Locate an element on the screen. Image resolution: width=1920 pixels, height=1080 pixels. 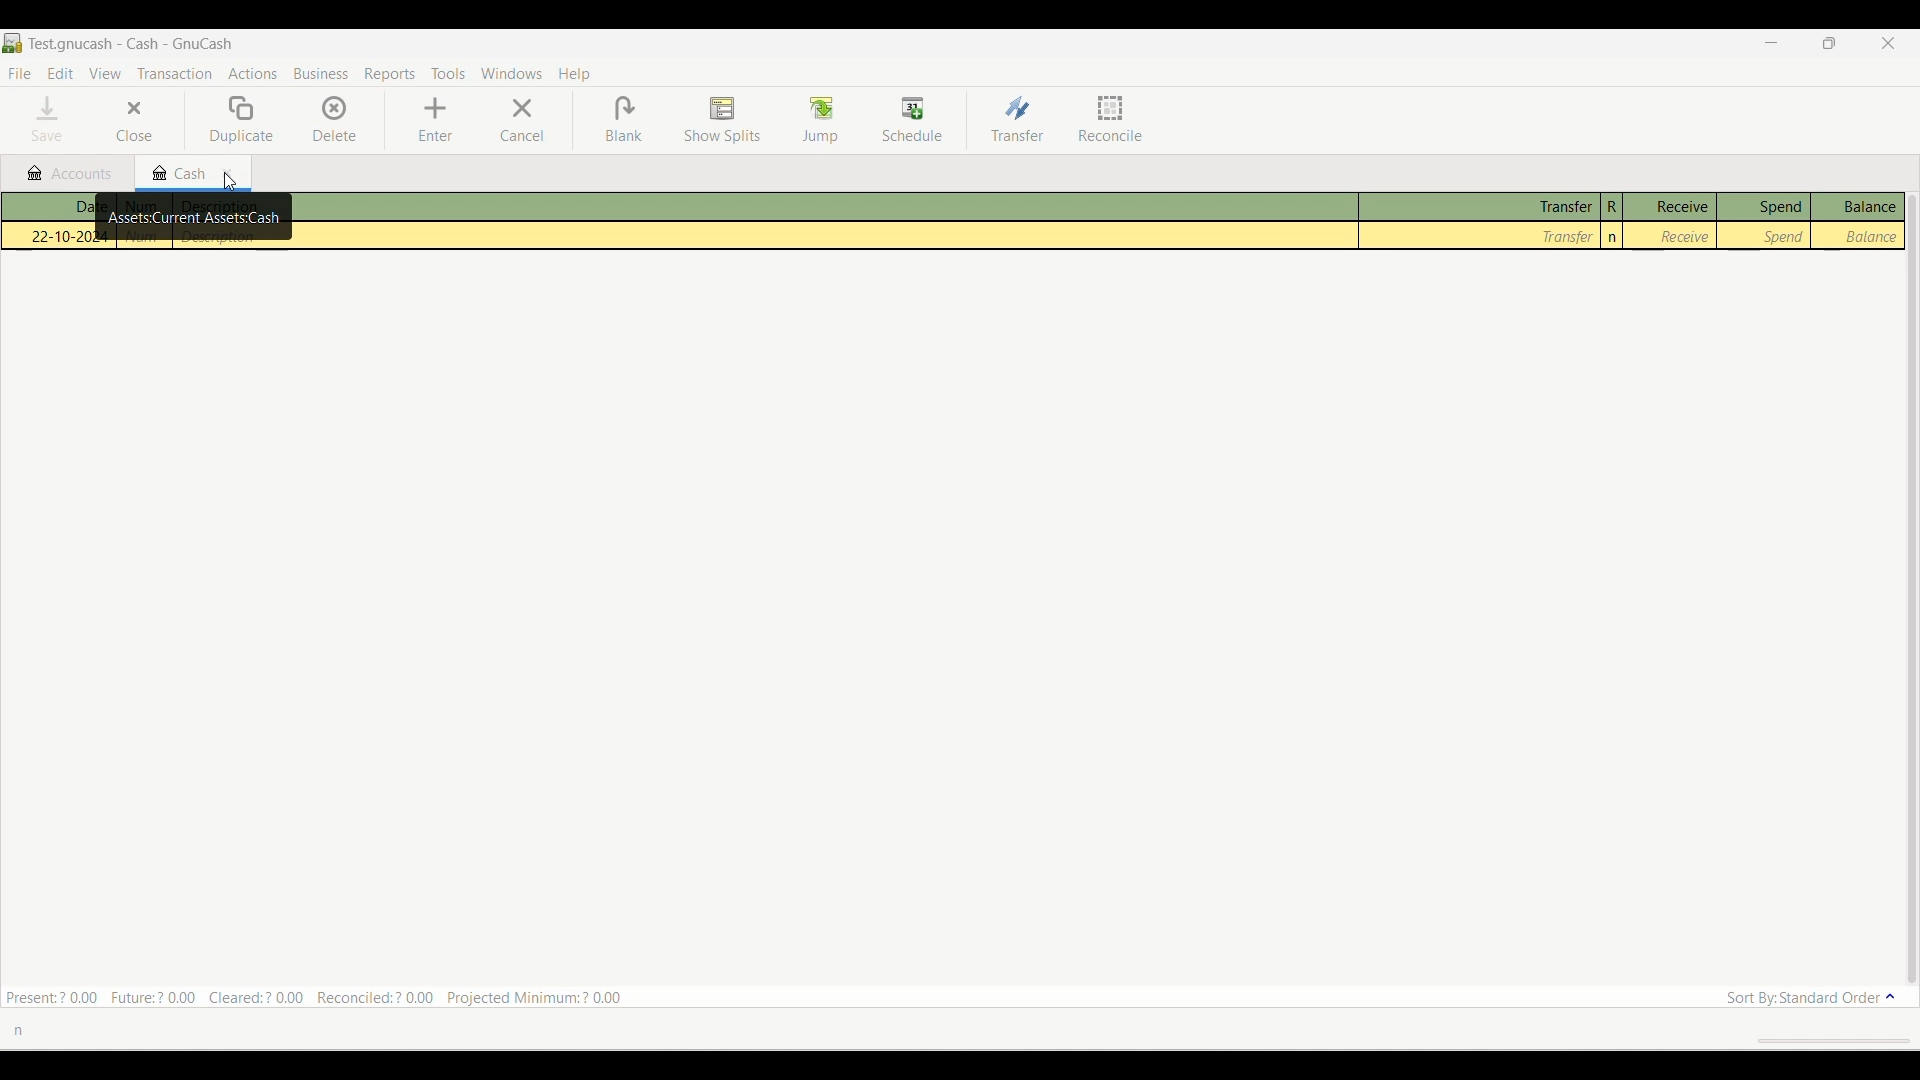
Show interface in a smaller tab is located at coordinates (1828, 43).